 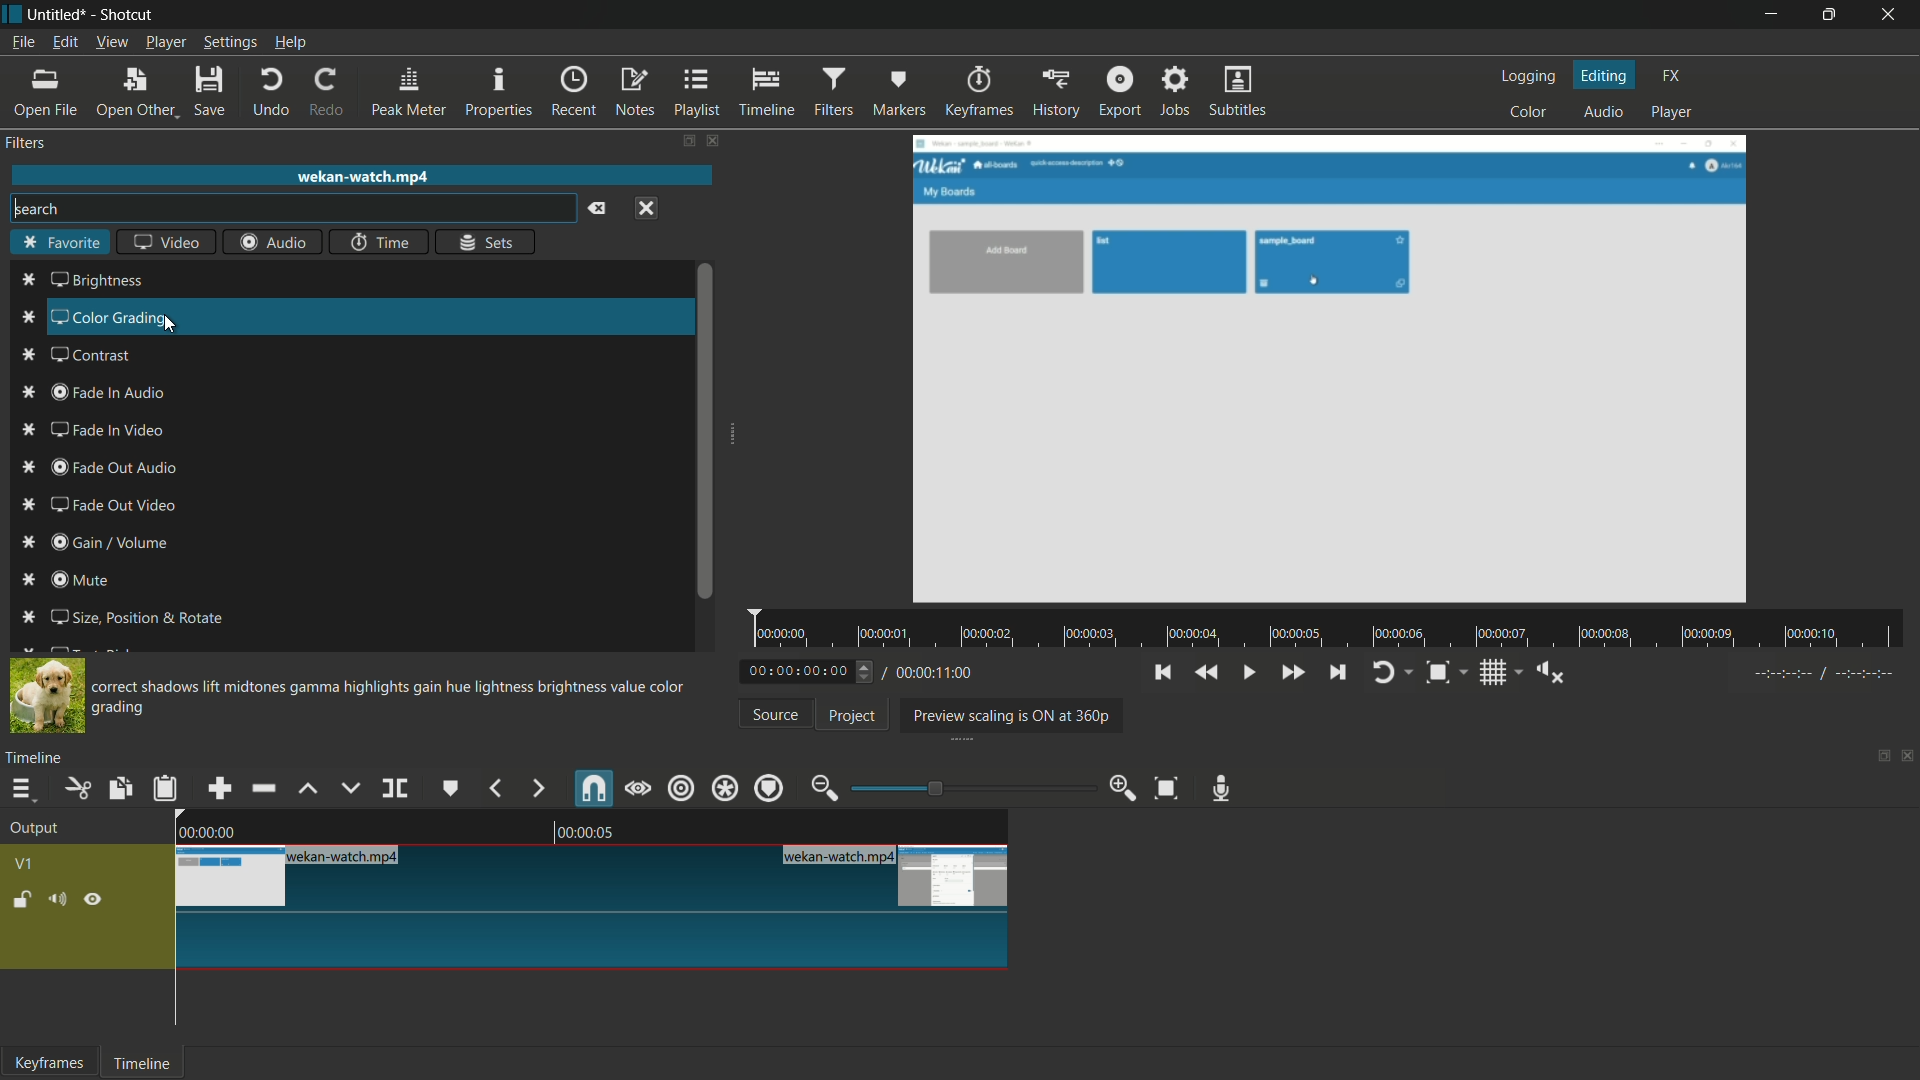 I want to click on timeline, so click(x=767, y=93).